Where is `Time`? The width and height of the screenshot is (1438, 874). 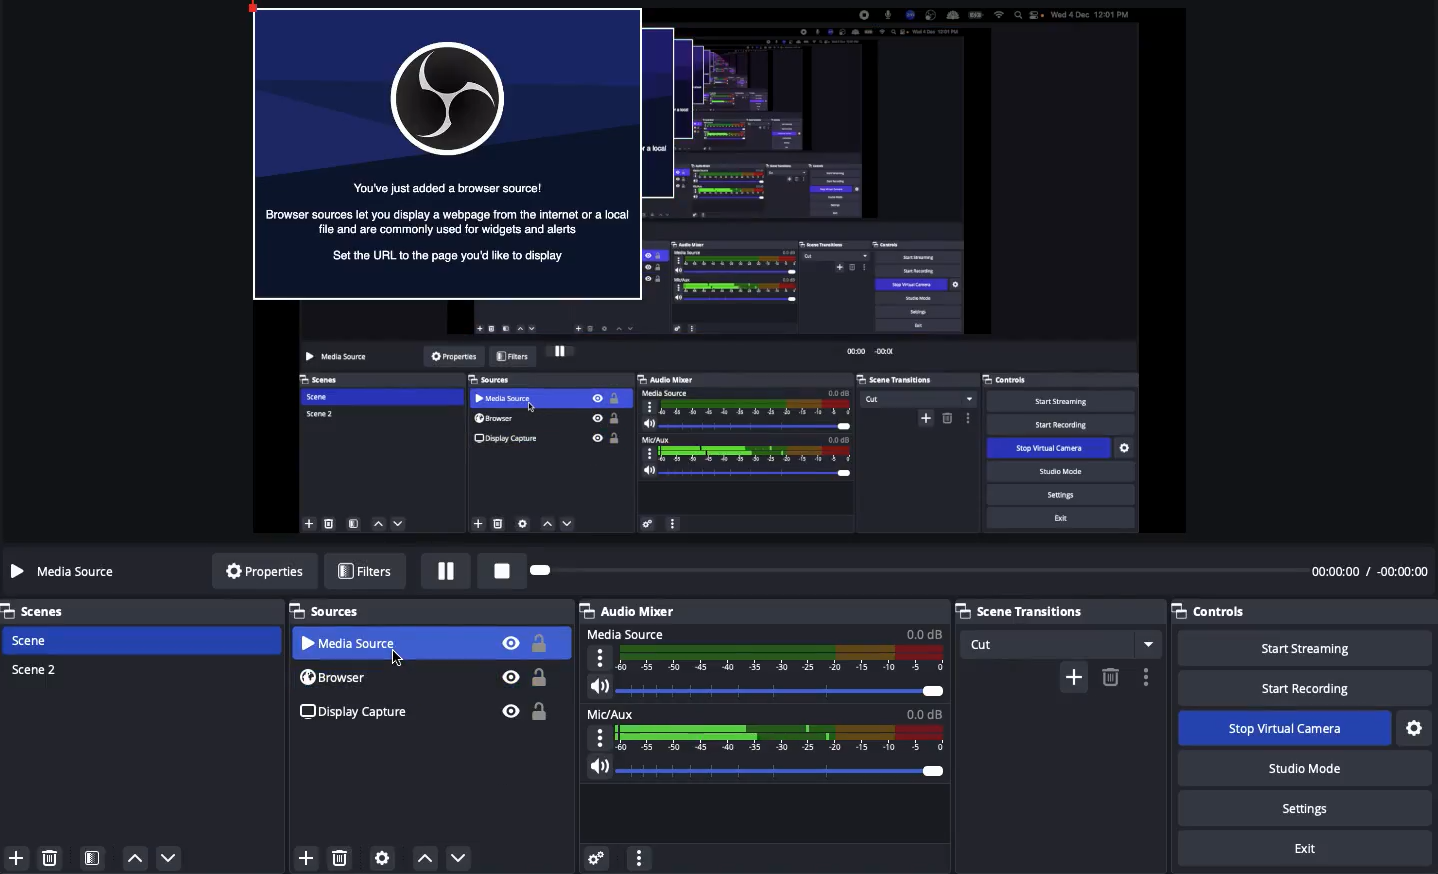
Time is located at coordinates (1368, 571).